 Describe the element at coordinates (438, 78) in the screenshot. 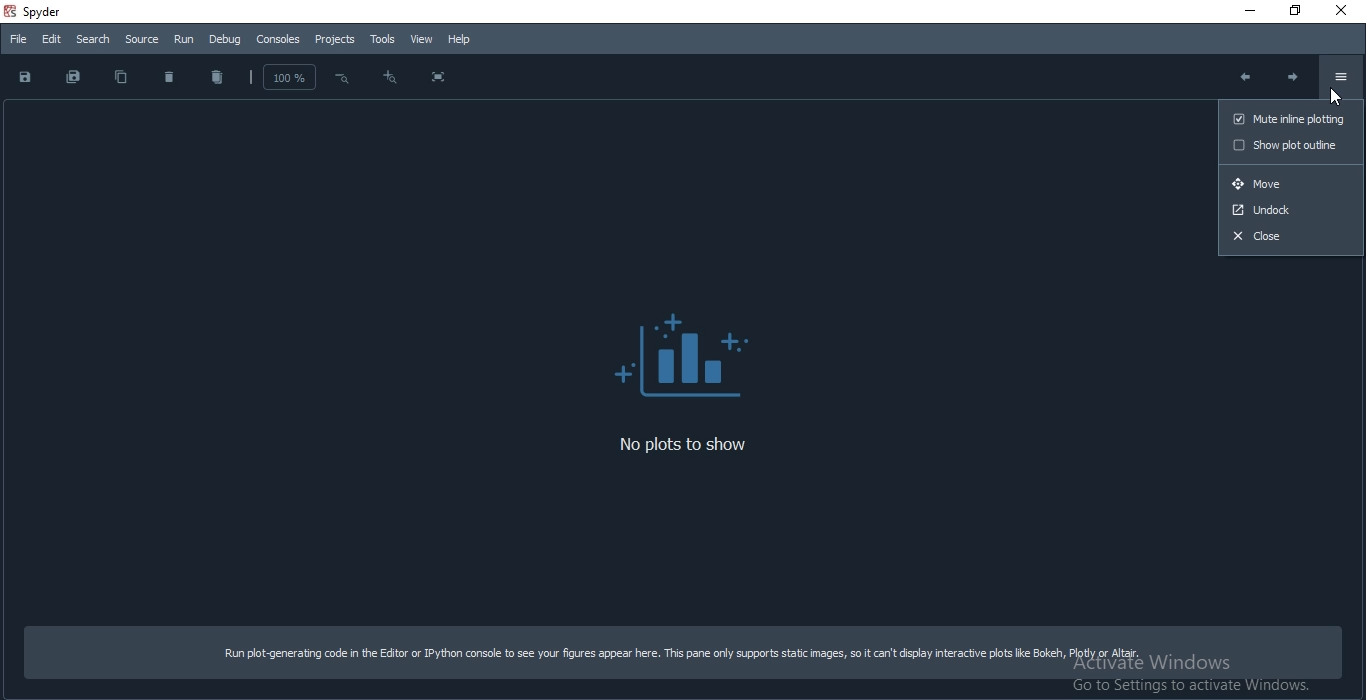

I see `Fit to screen` at that location.